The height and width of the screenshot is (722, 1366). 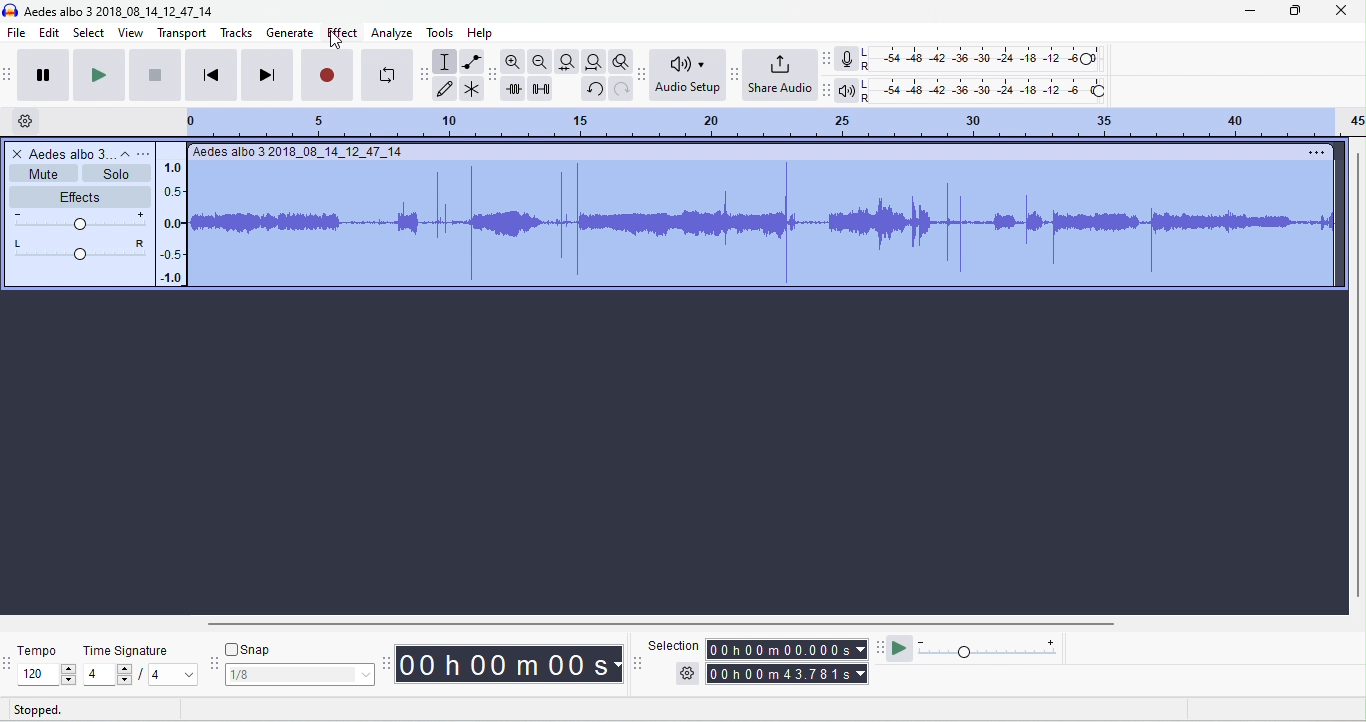 What do you see at coordinates (46, 673) in the screenshot?
I see `select tempo` at bounding box center [46, 673].